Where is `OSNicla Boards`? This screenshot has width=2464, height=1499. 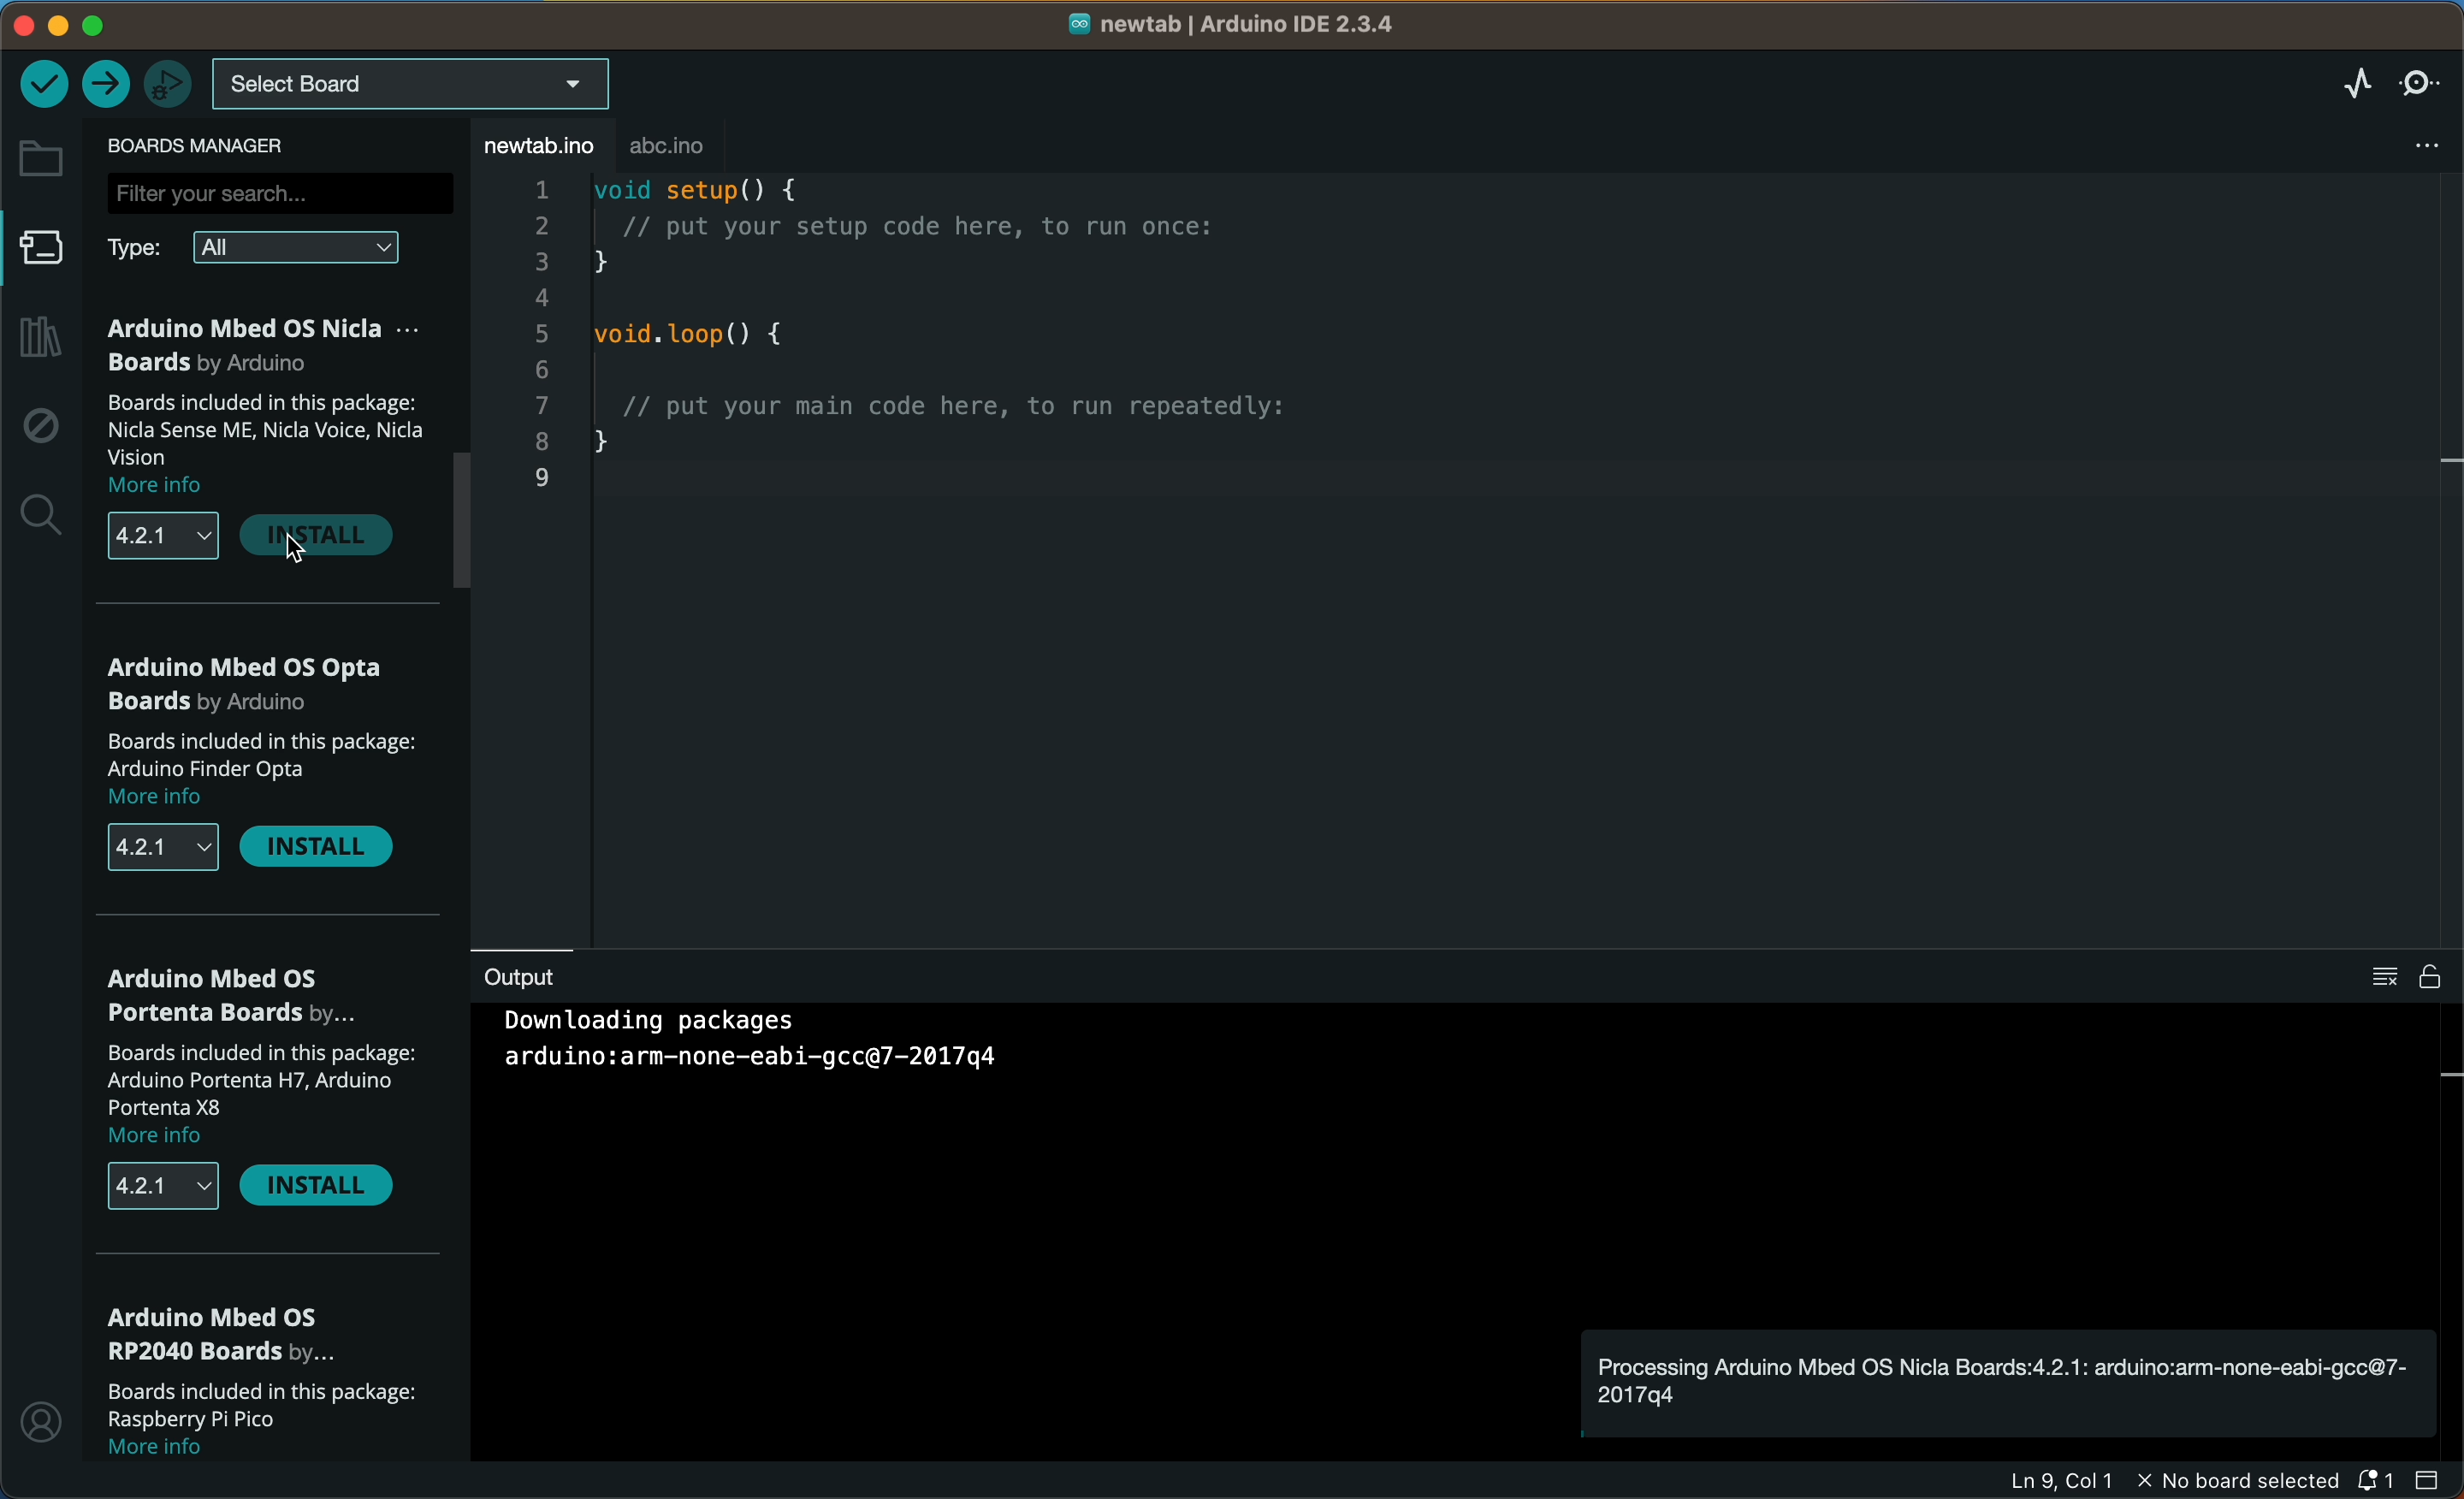 OSNicla Boards is located at coordinates (268, 344).